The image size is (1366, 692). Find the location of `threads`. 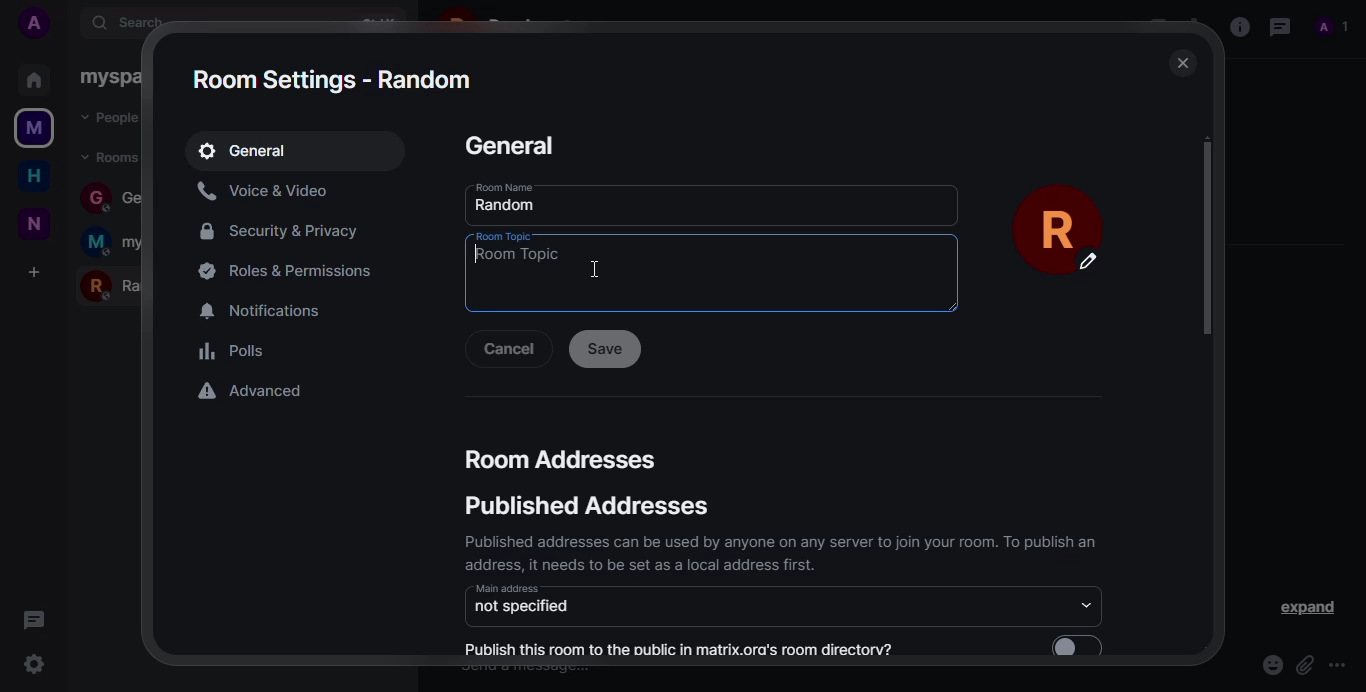

threads is located at coordinates (1279, 28).